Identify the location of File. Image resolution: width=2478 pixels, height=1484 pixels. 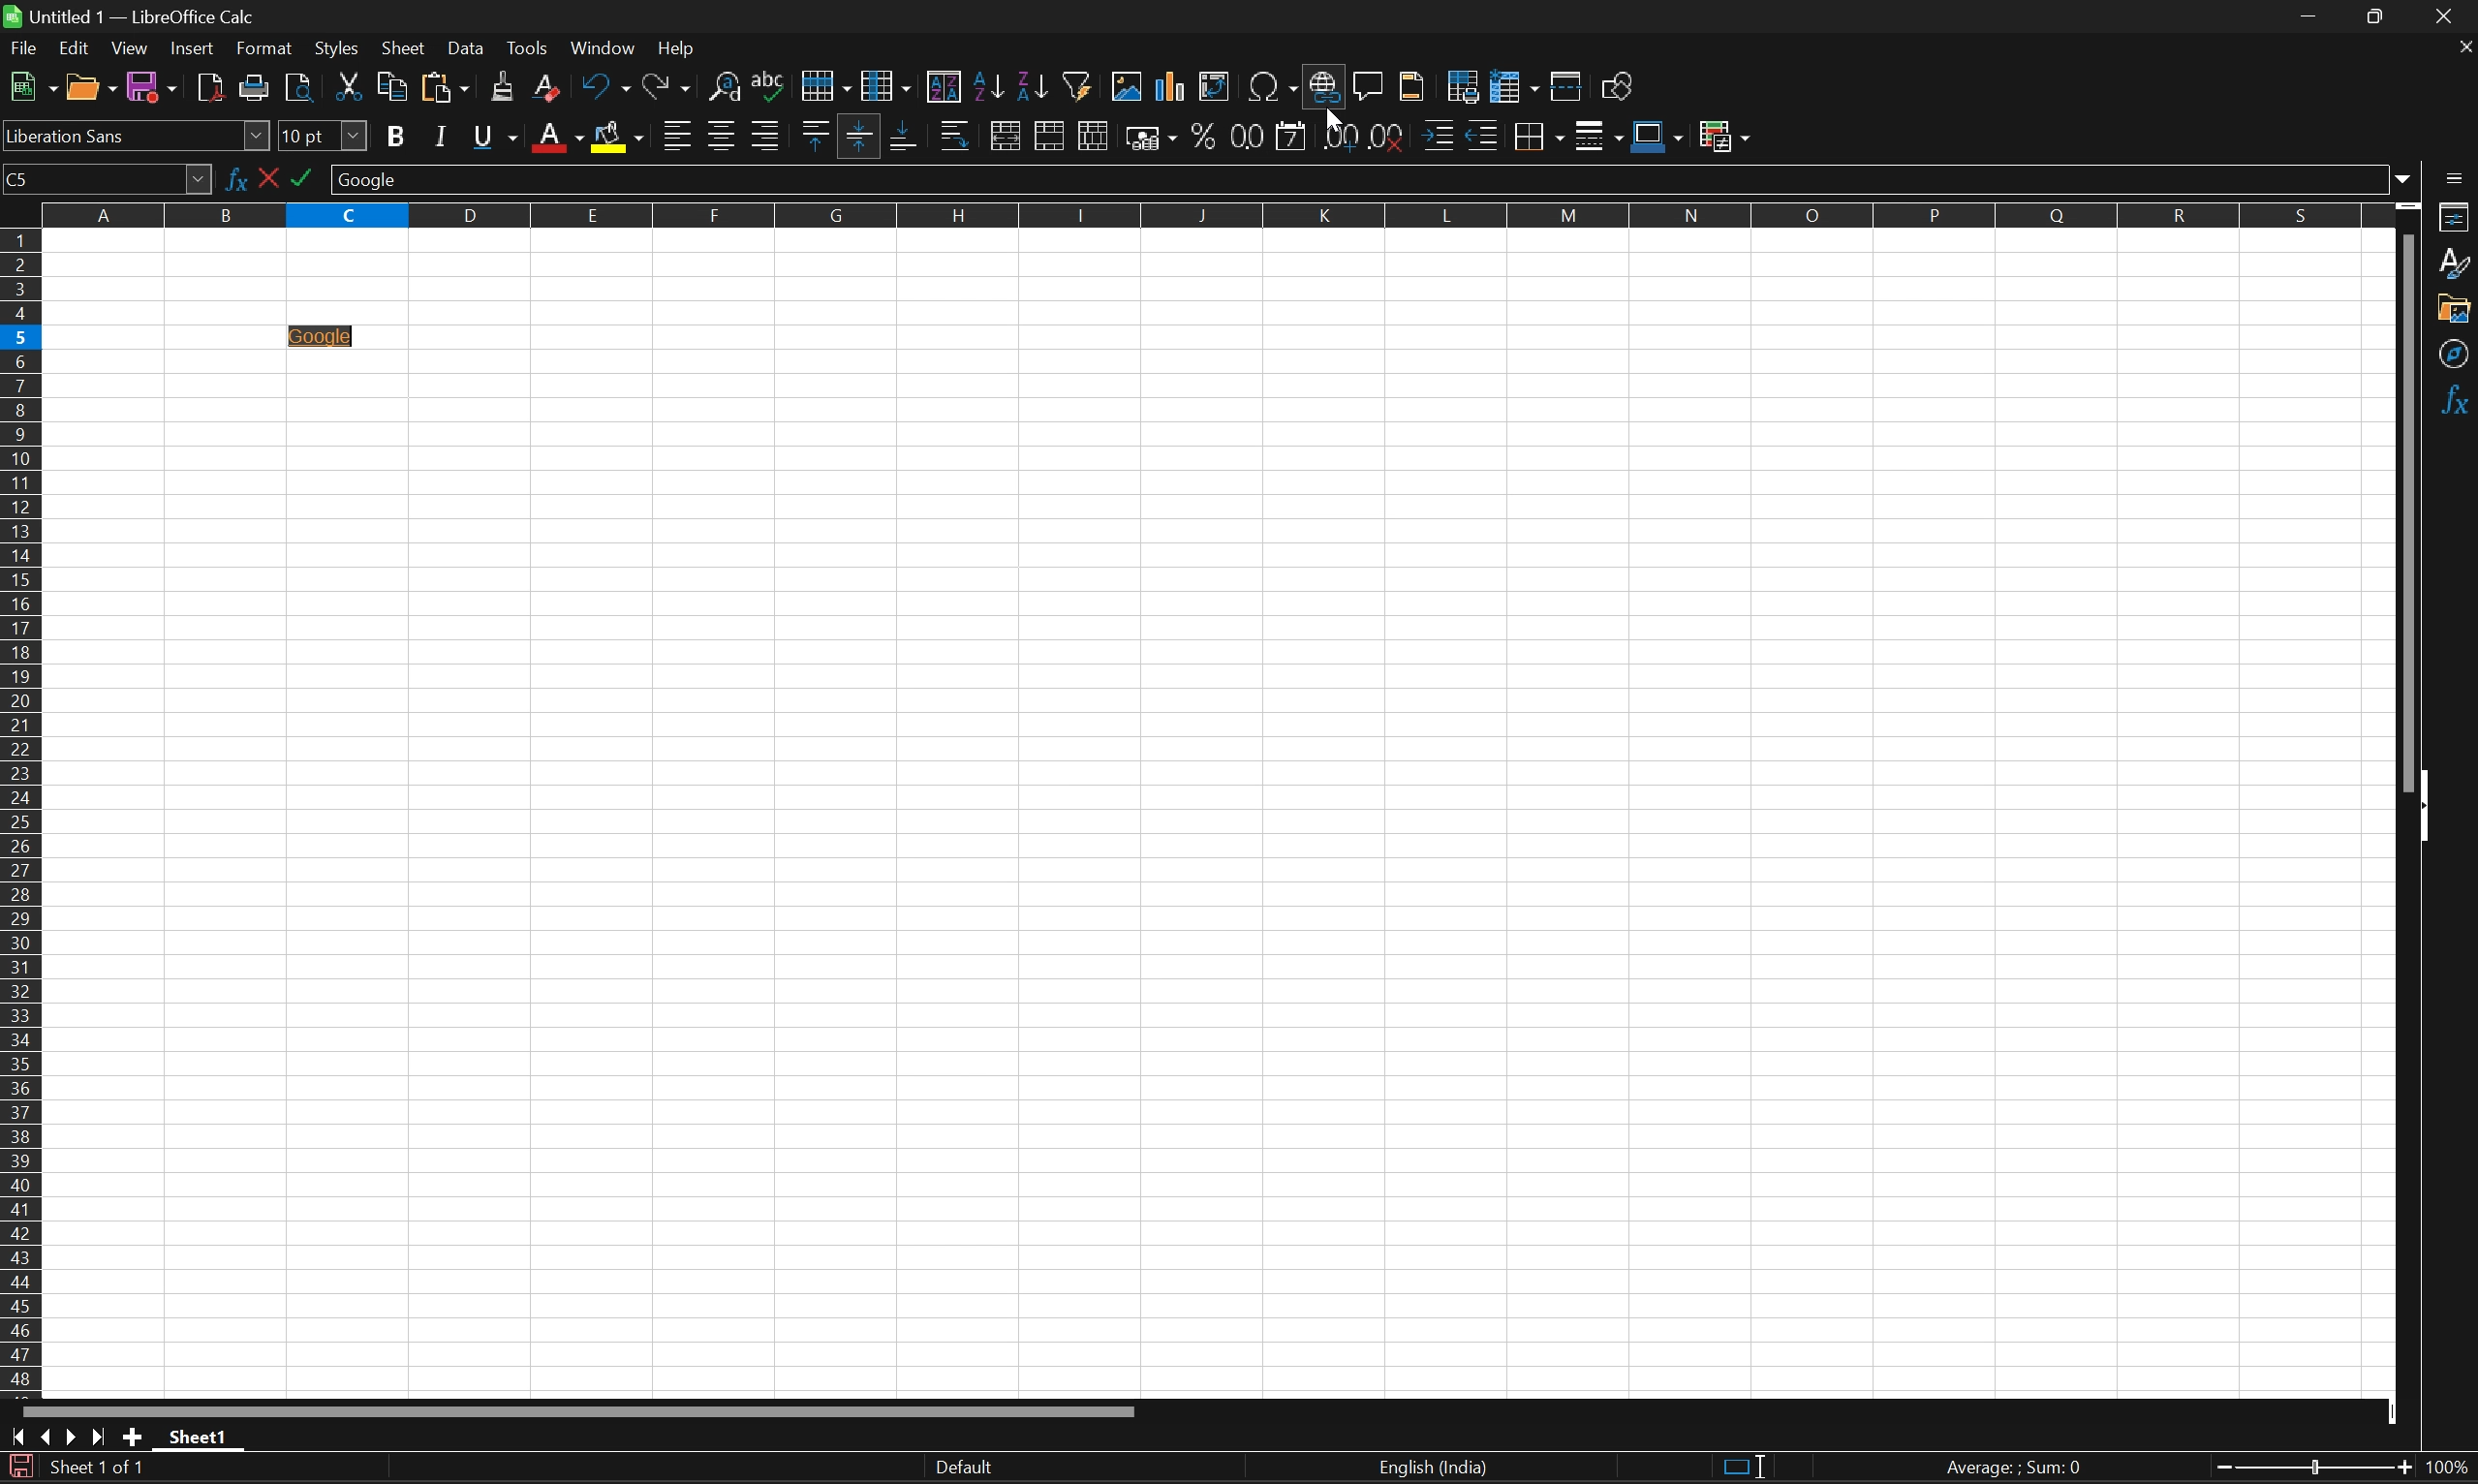
(25, 48).